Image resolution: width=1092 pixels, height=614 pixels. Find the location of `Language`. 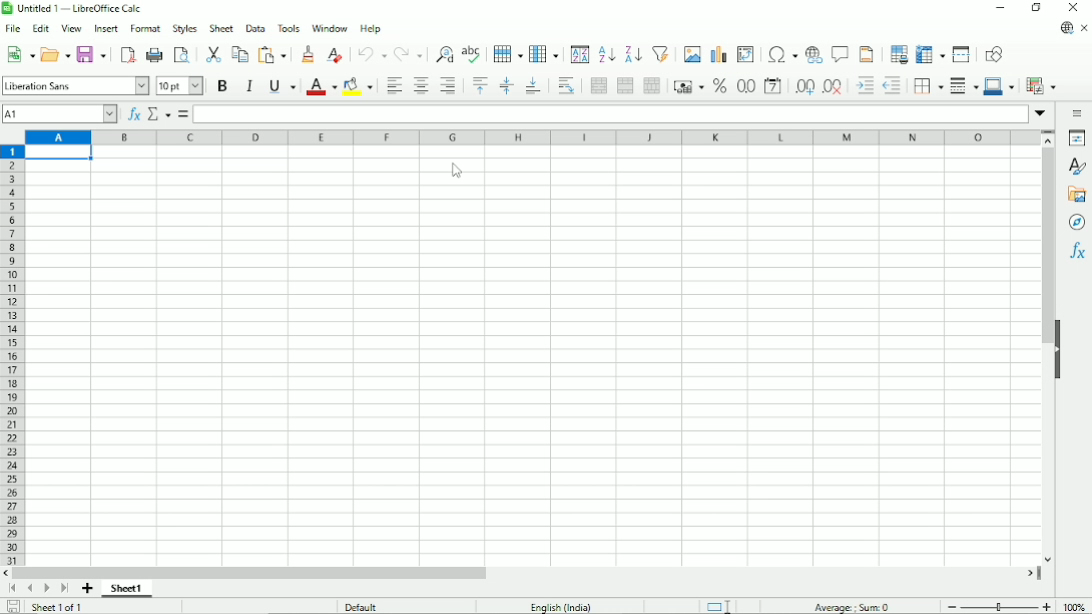

Language is located at coordinates (562, 605).